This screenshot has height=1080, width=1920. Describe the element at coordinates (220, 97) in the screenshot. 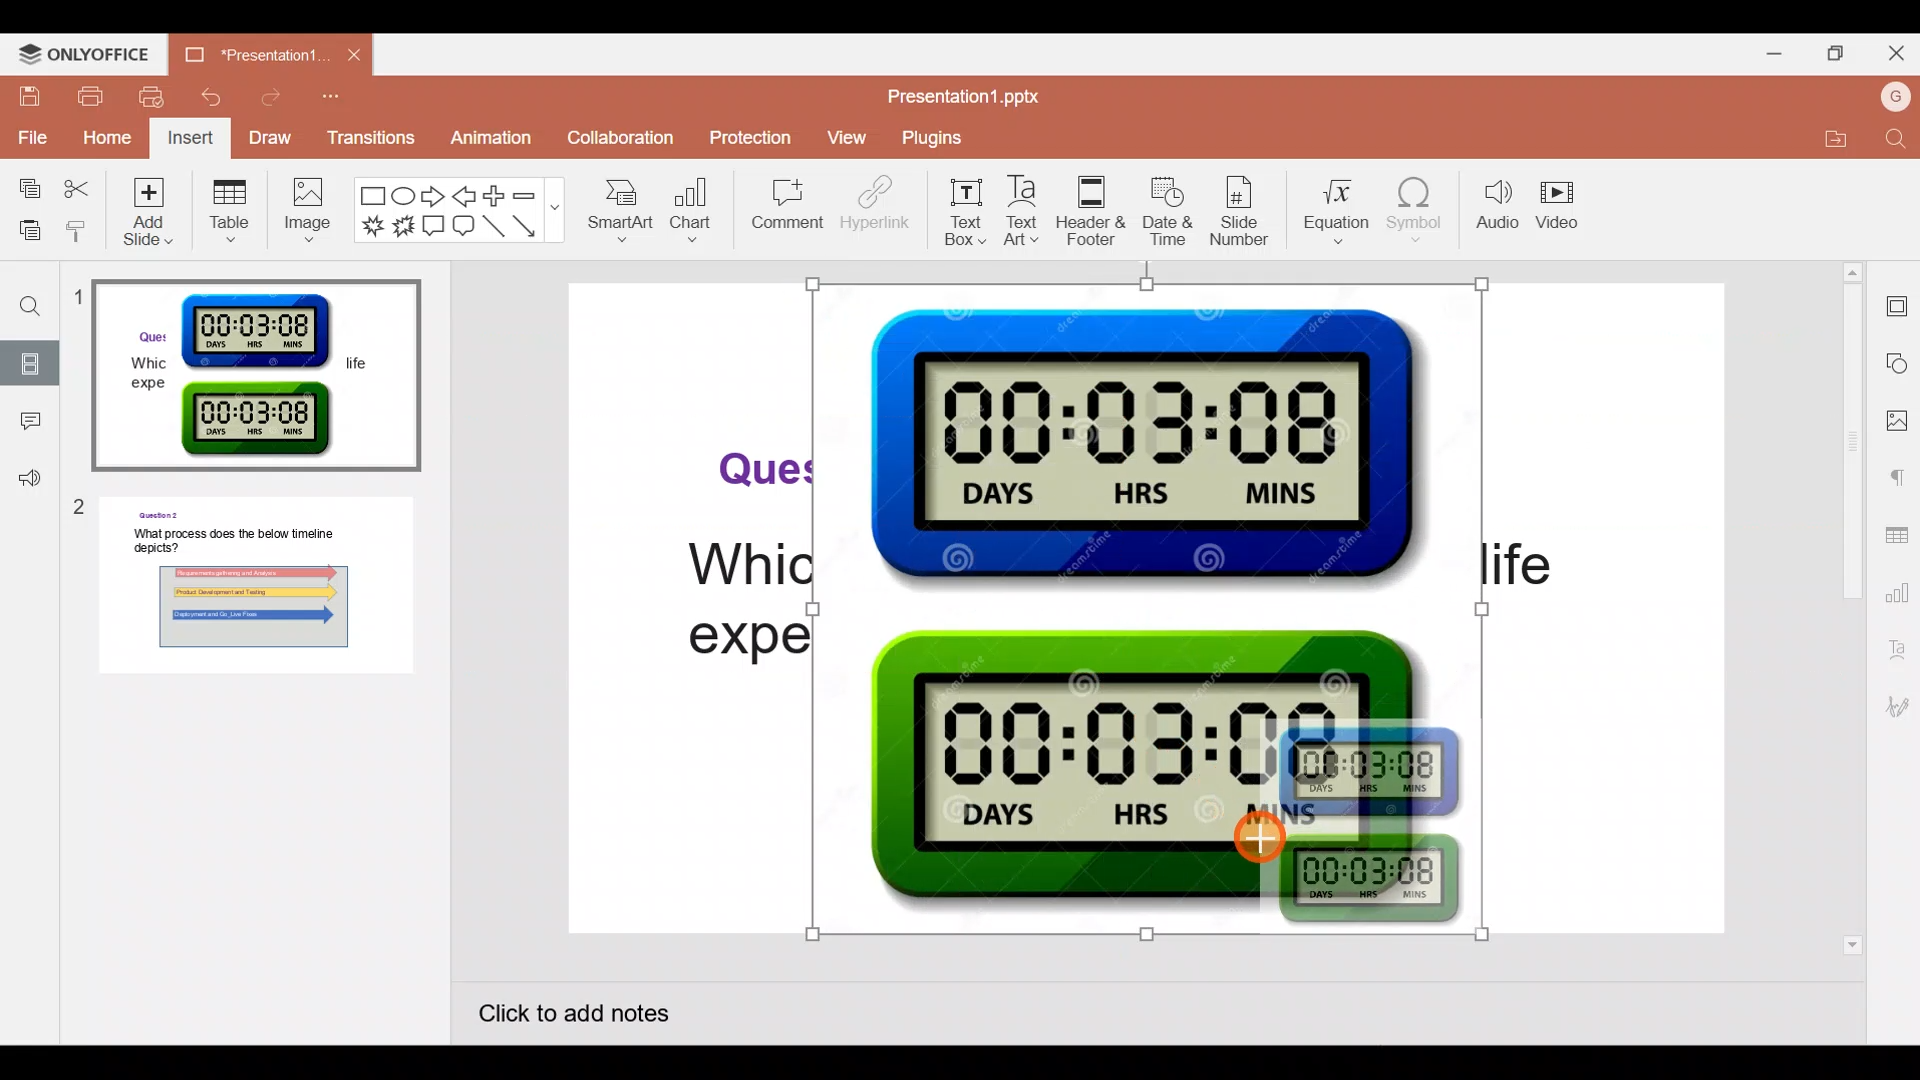

I see `Undo` at that location.